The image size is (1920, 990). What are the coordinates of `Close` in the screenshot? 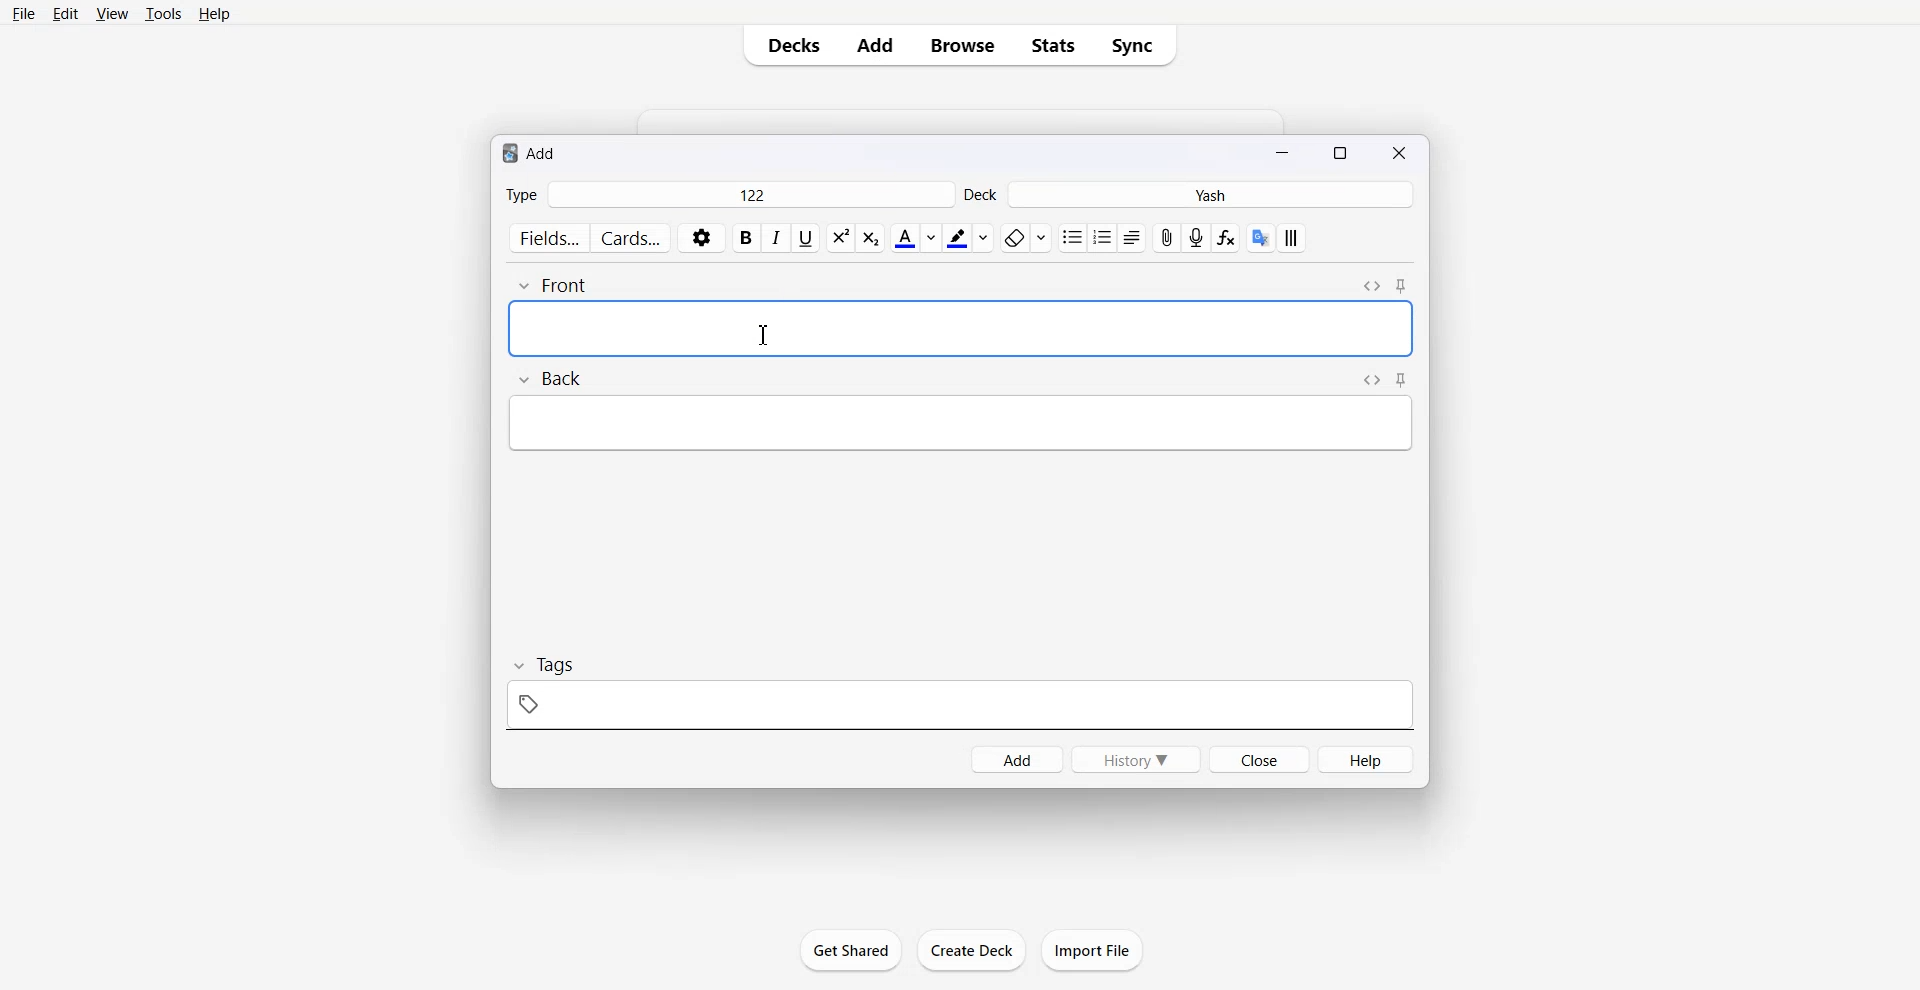 It's located at (1258, 758).